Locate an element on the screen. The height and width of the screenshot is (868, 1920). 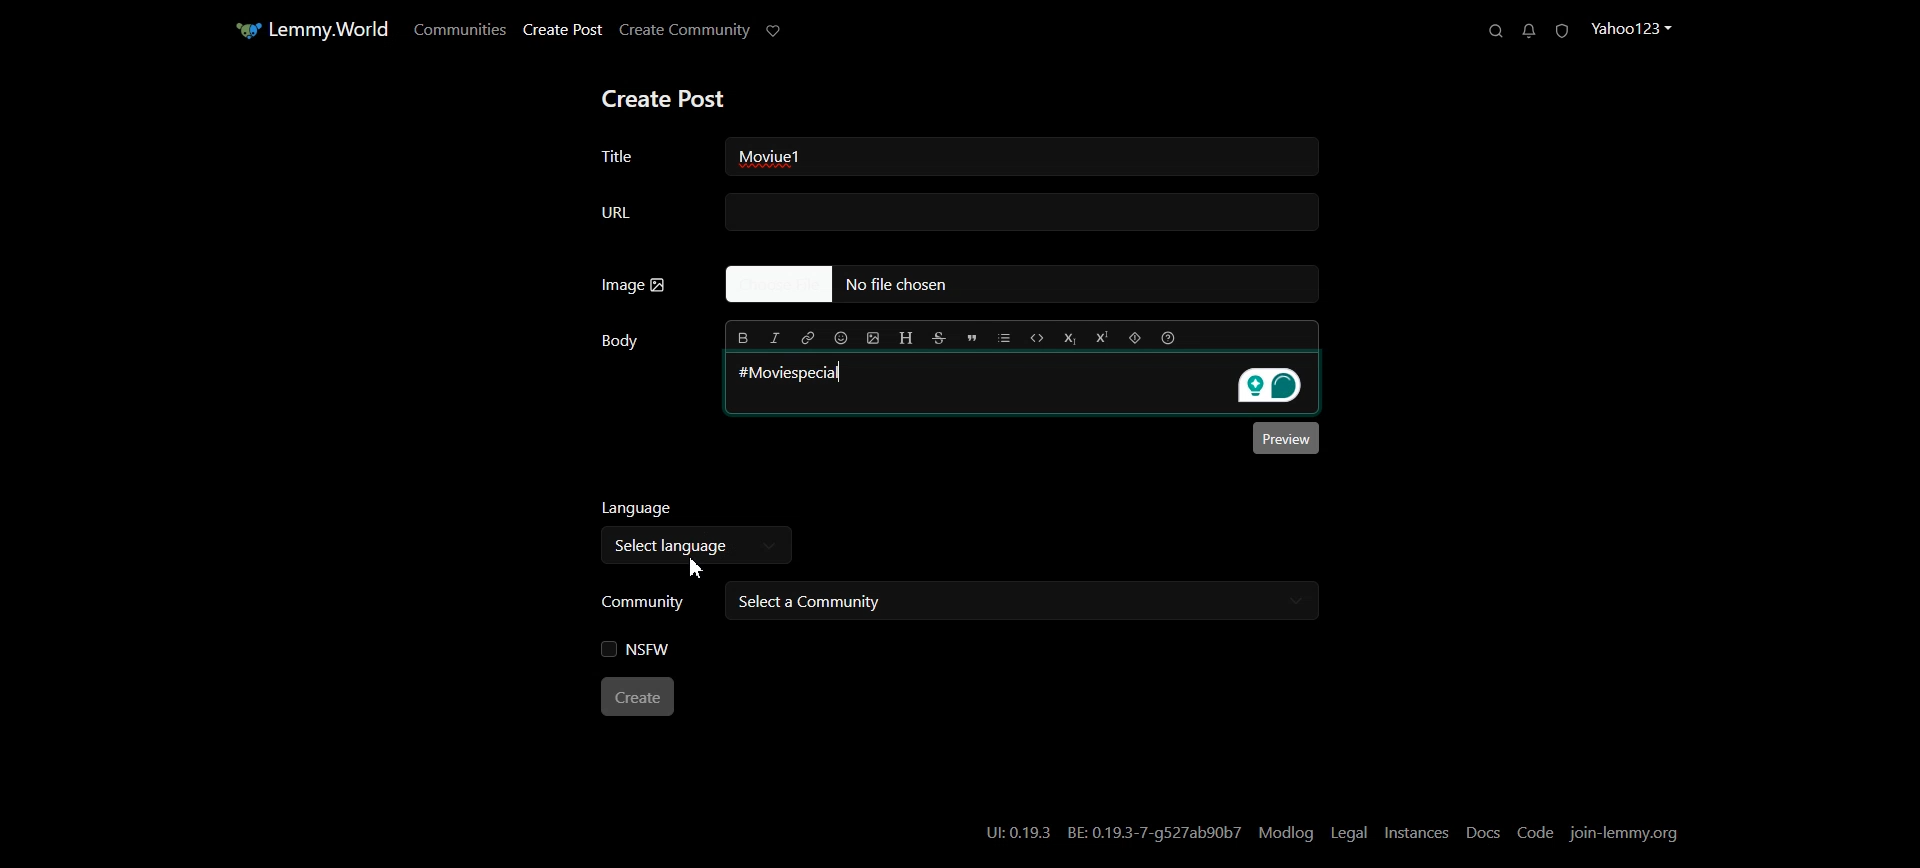
Support Limmy is located at coordinates (779, 32).